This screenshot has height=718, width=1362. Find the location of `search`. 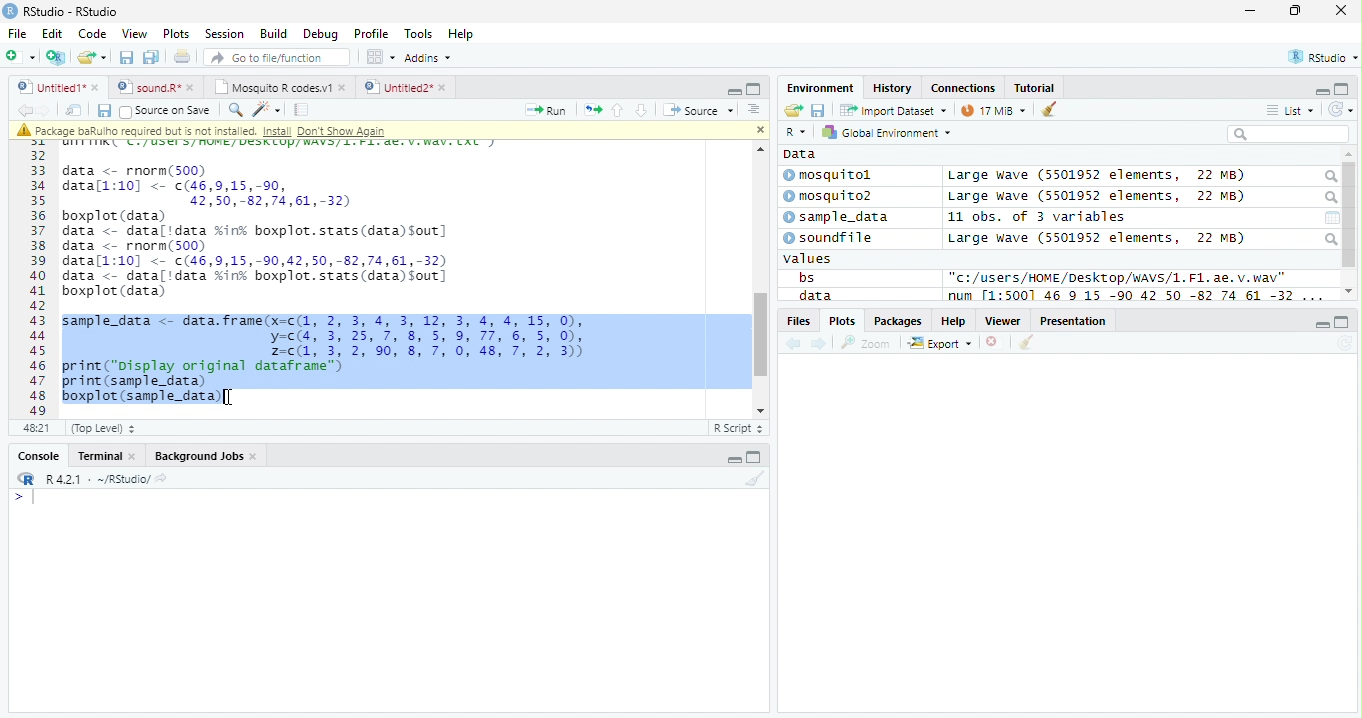

search is located at coordinates (1329, 198).